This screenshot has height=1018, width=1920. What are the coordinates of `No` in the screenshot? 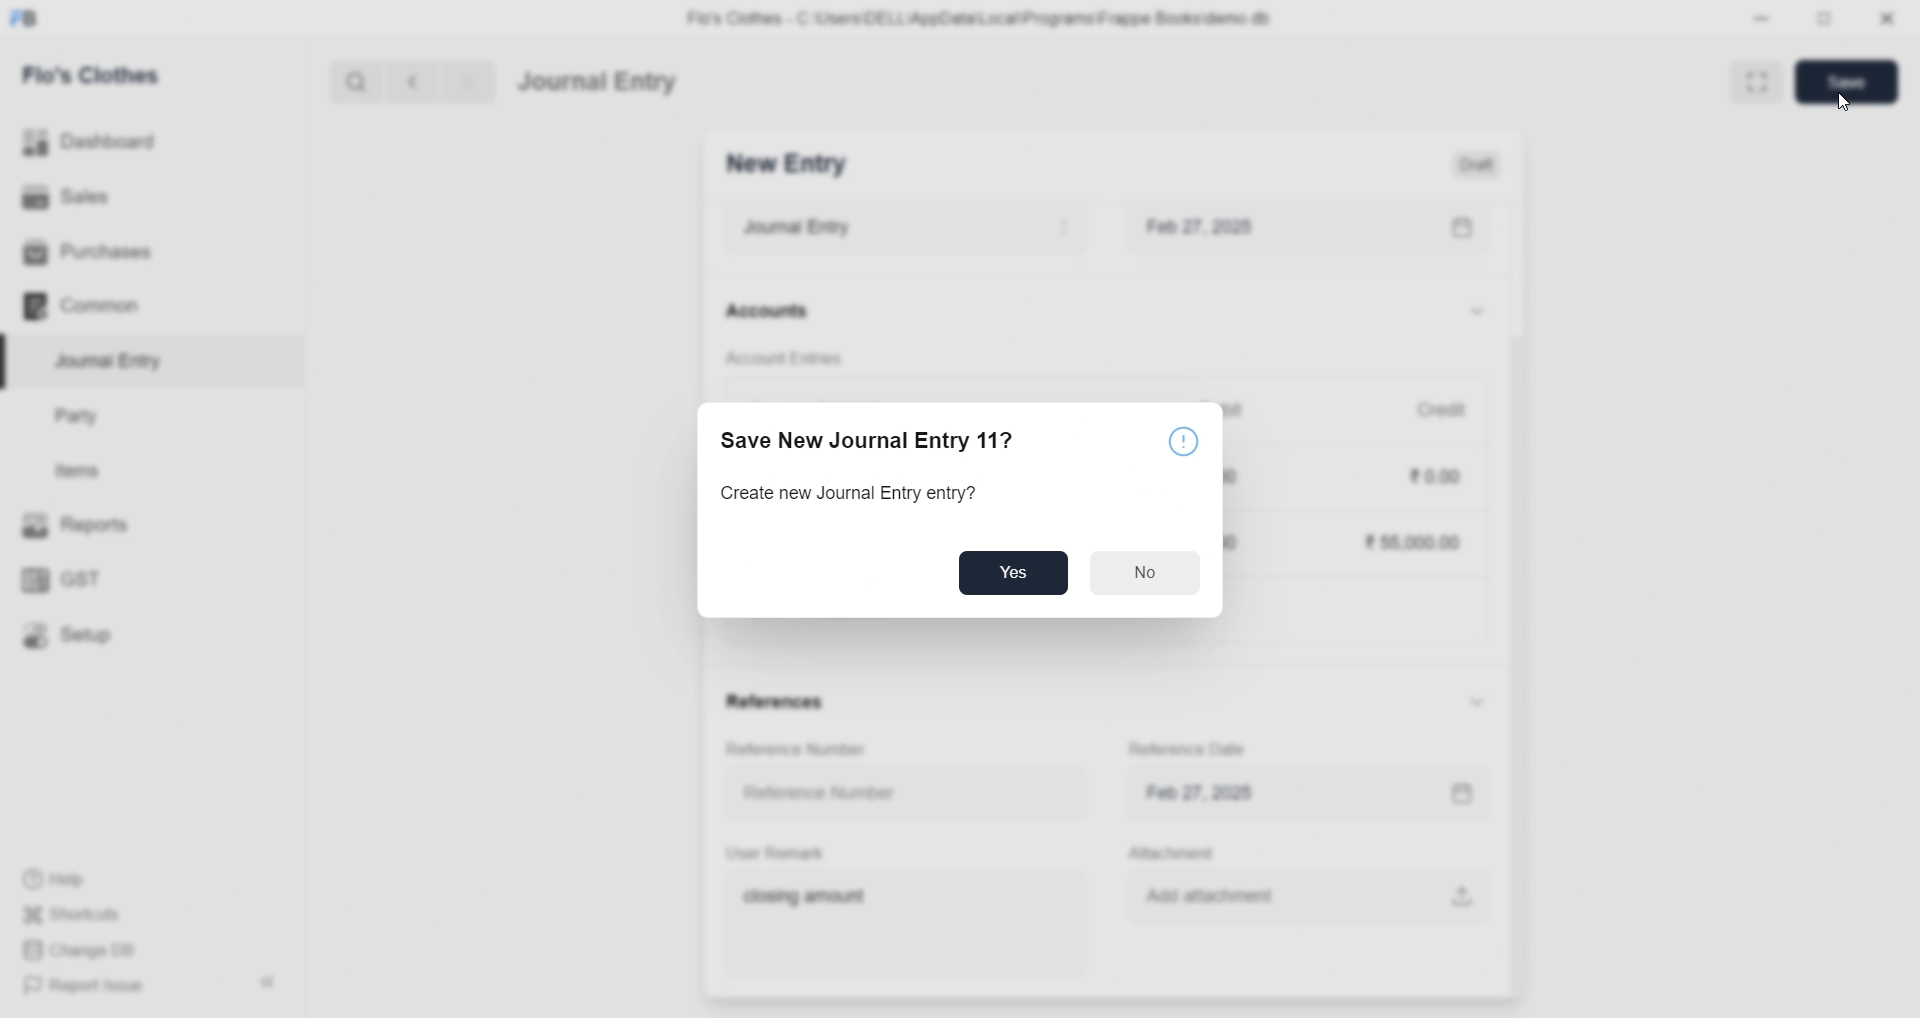 It's located at (1145, 572).